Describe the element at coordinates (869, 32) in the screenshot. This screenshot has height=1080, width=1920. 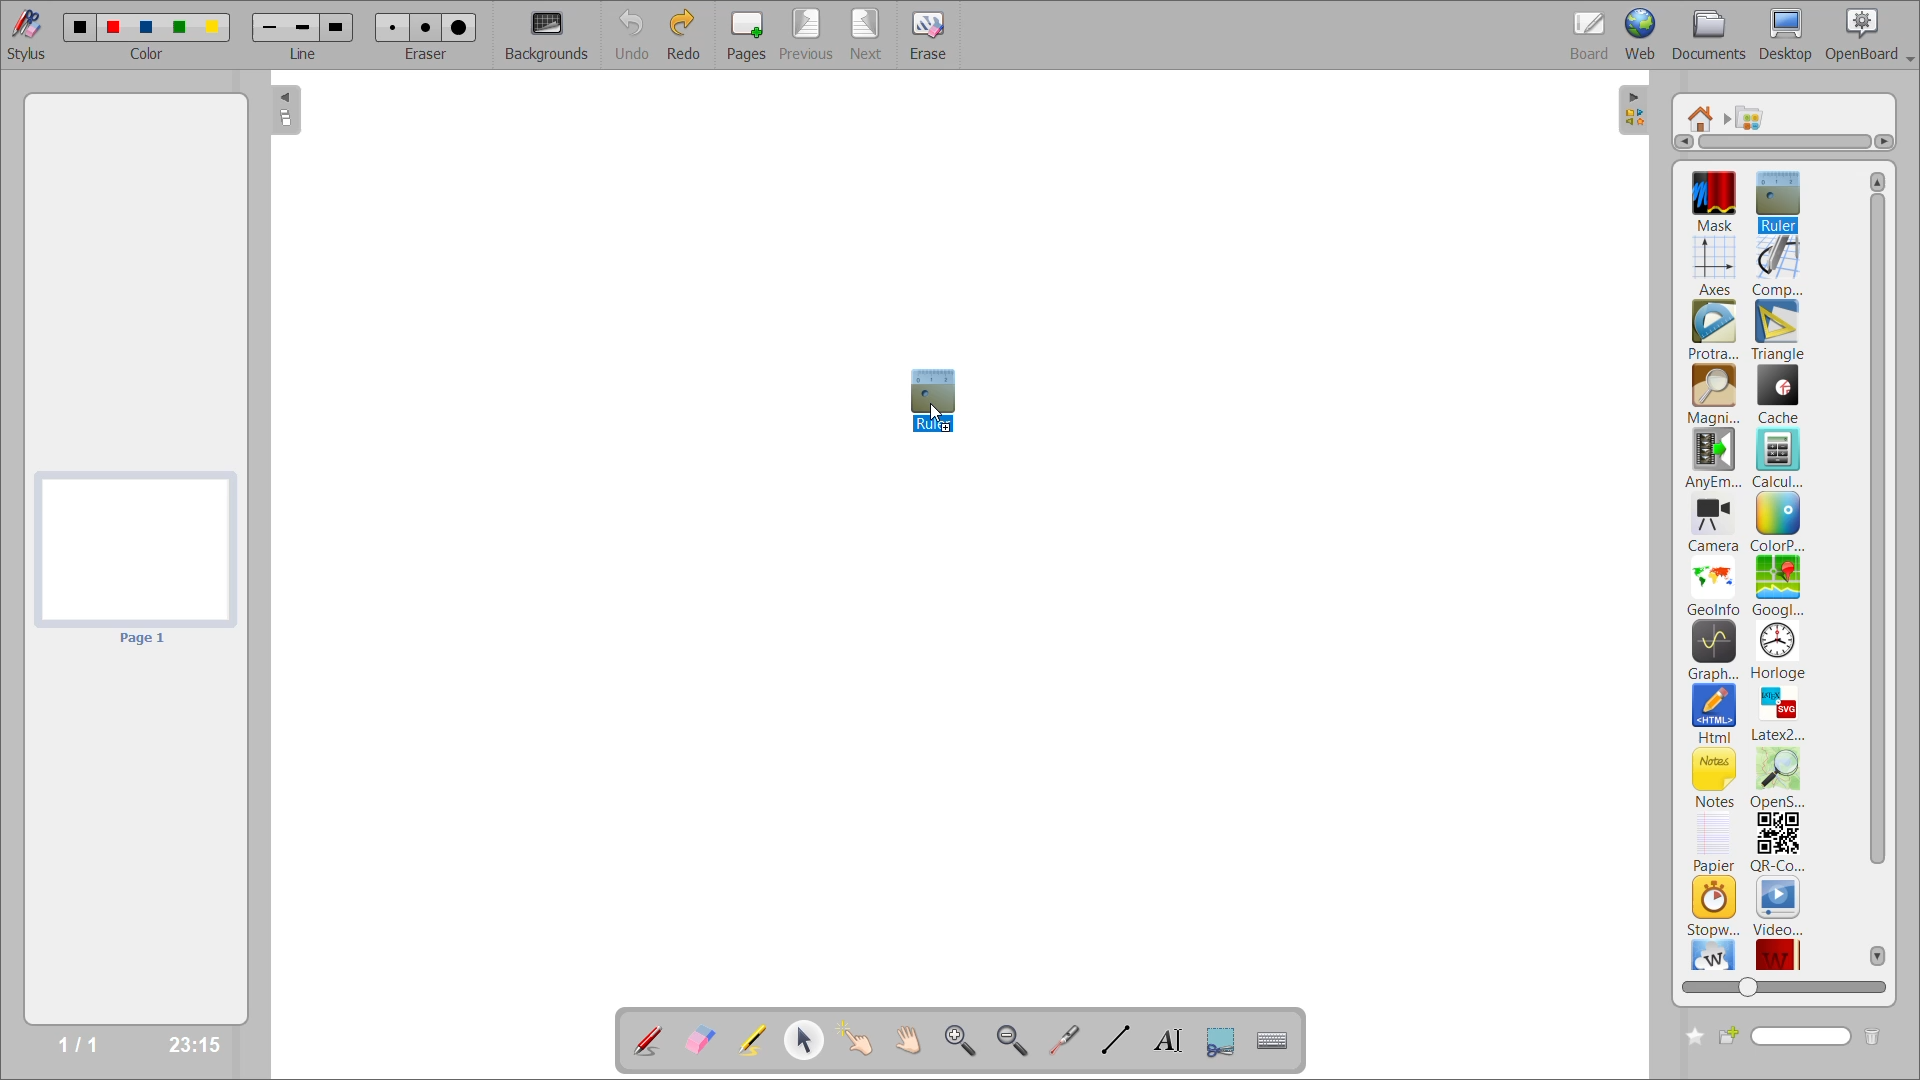
I see `next` at that location.